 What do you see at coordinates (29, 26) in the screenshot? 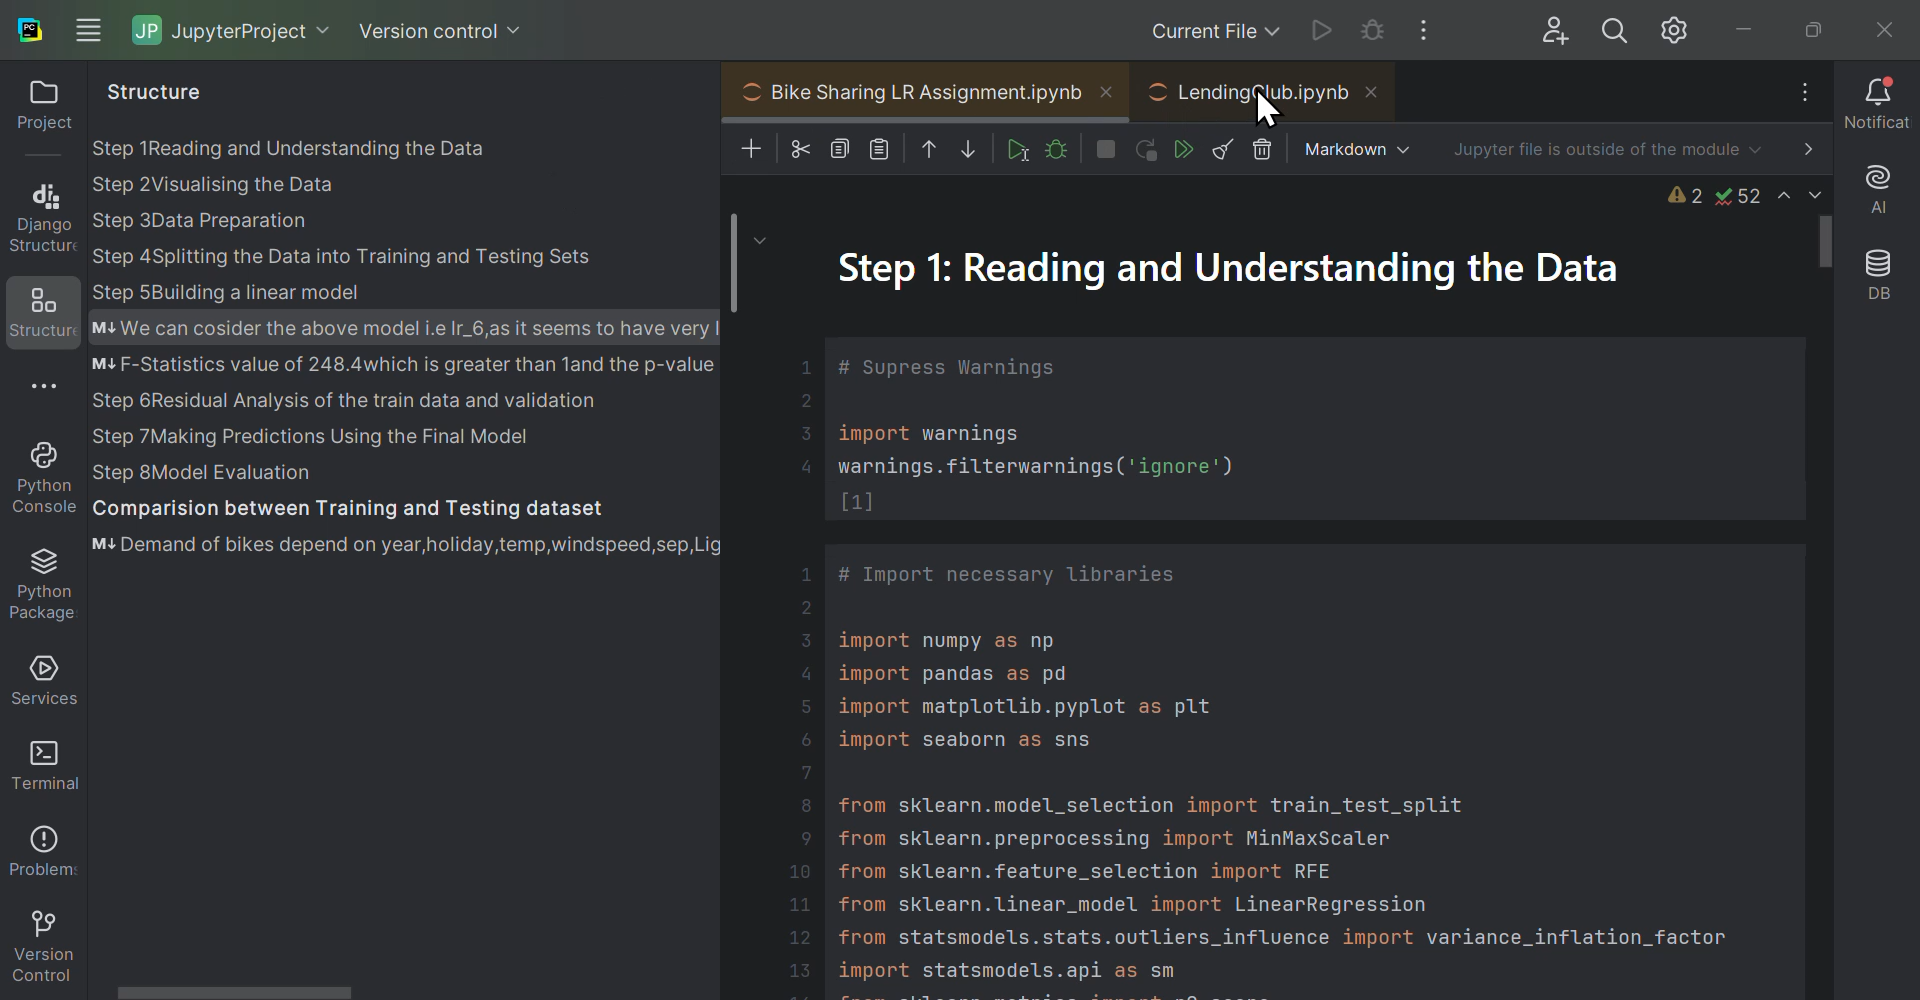
I see `auchar` at bounding box center [29, 26].